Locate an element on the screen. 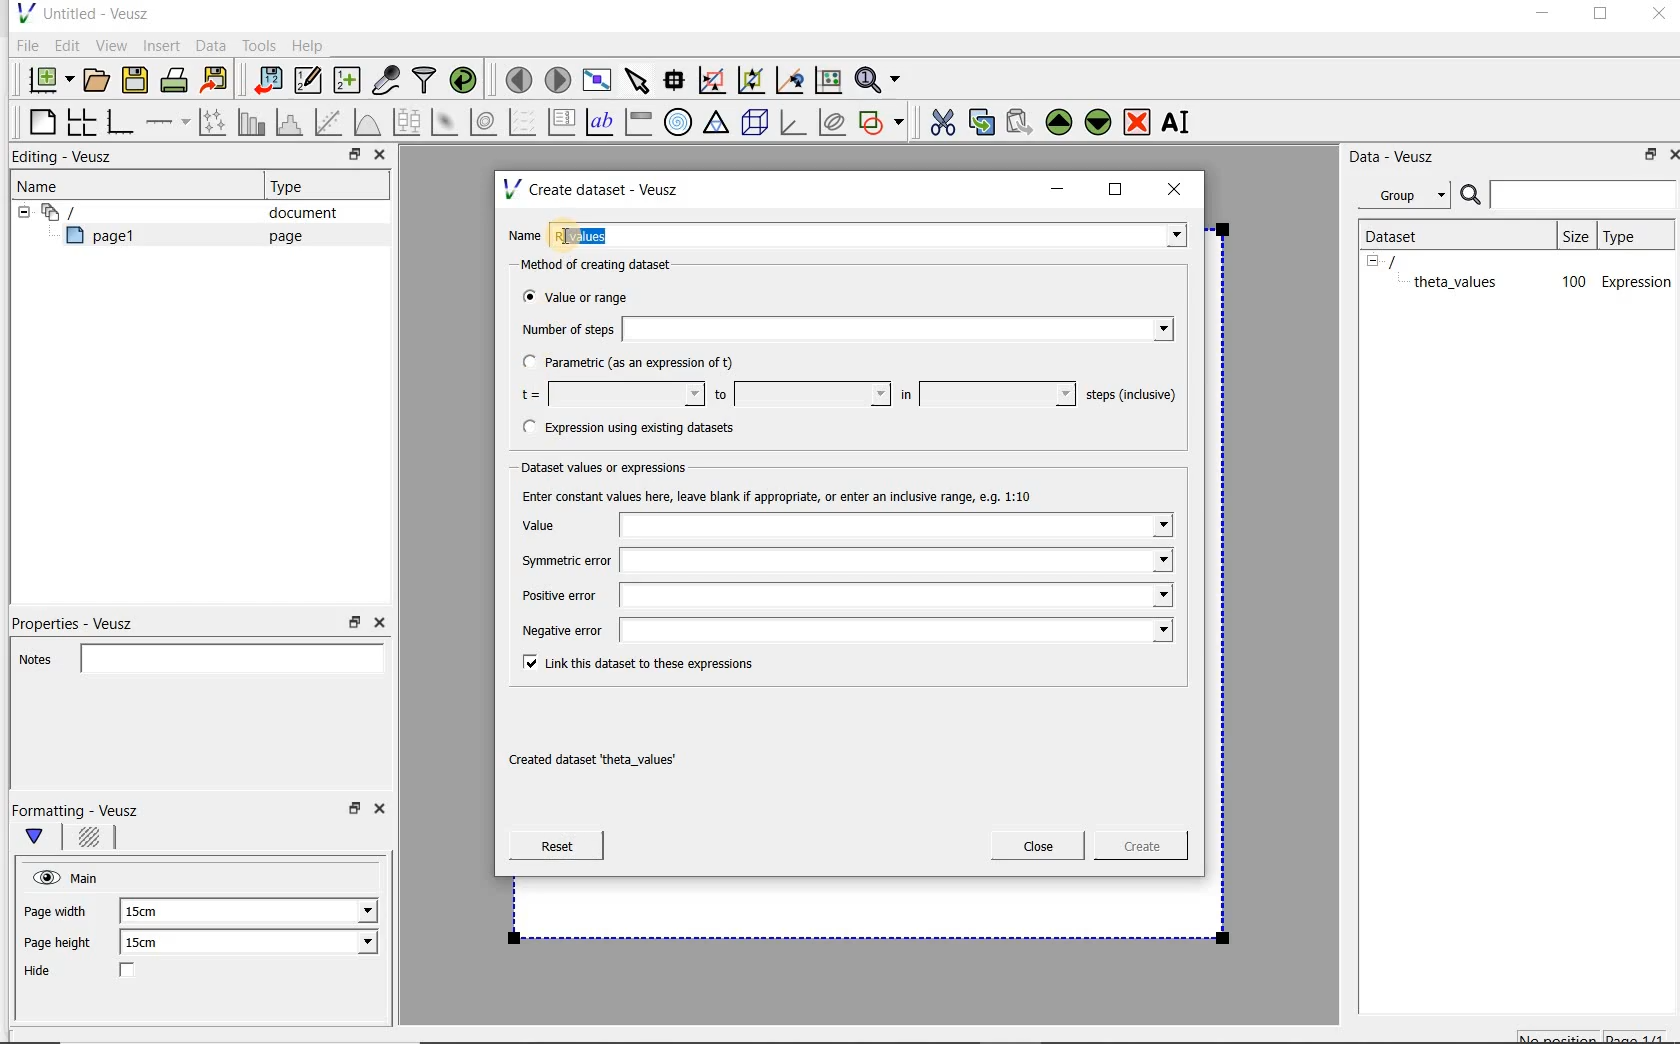  text label is located at coordinates (602, 121).